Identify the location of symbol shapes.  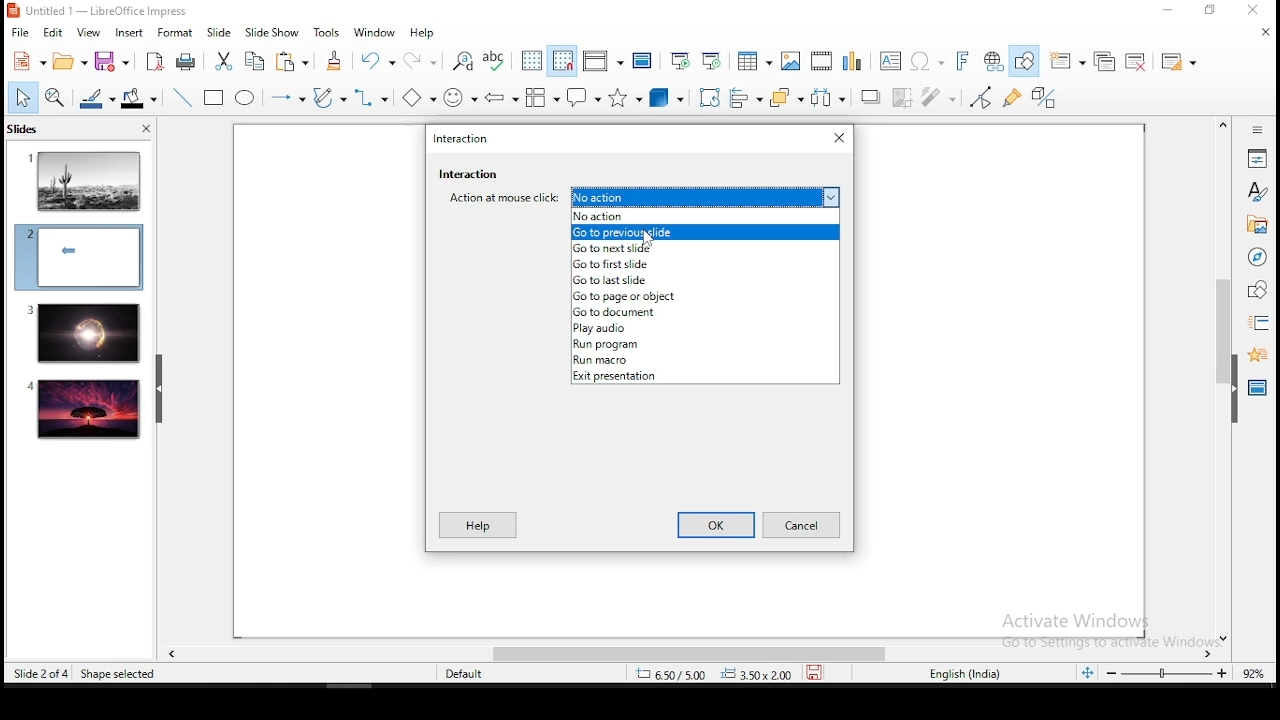
(460, 98).